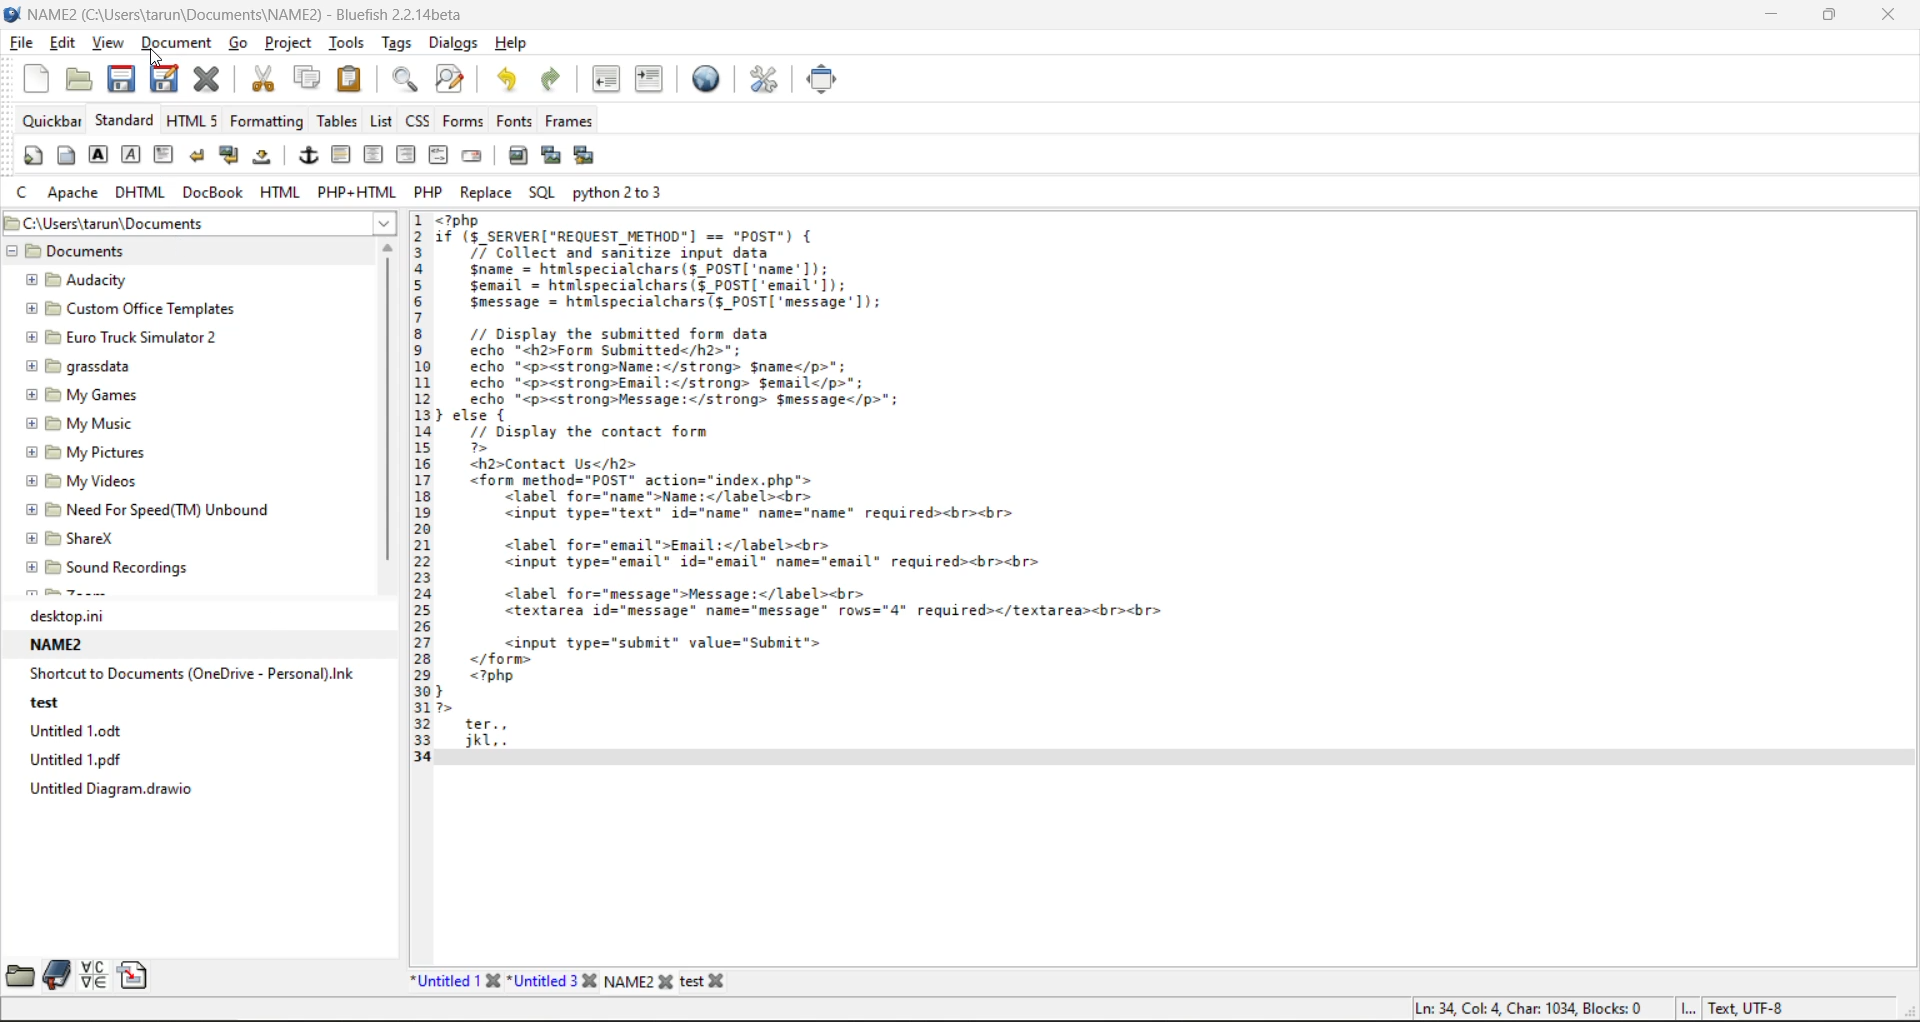  What do you see at coordinates (549, 81) in the screenshot?
I see `redo` at bounding box center [549, 81].